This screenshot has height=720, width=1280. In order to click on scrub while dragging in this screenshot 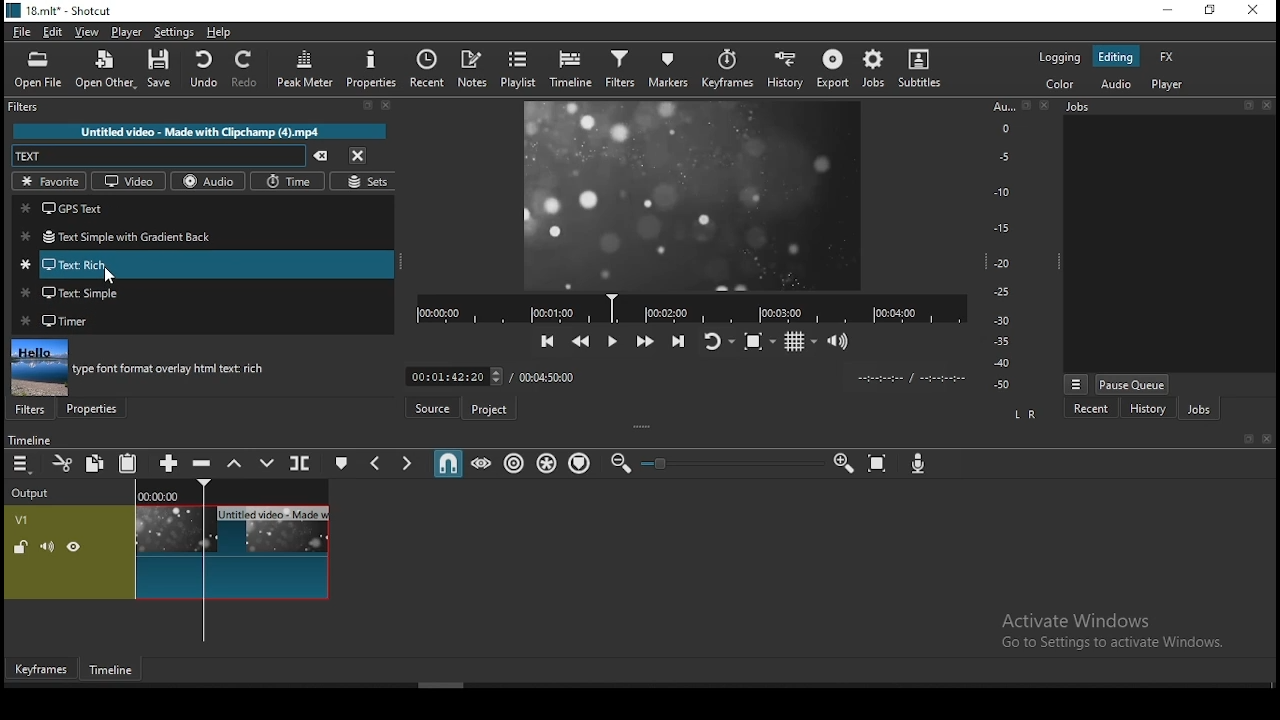, I will do `click(482, 462)`.